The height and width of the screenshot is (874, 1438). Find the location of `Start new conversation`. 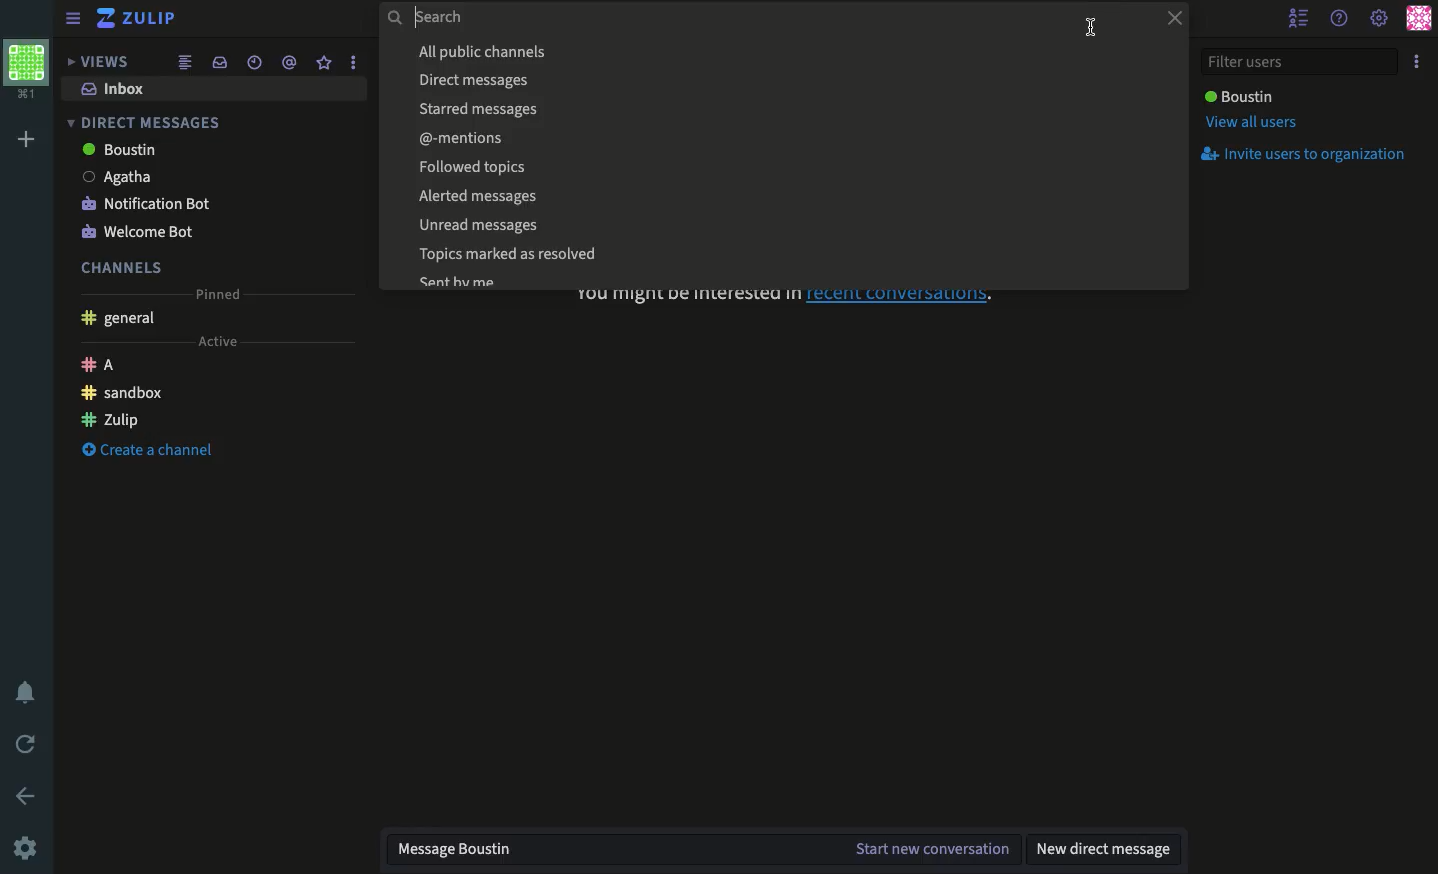

Start new conversation is located at coordinates (929, 850).